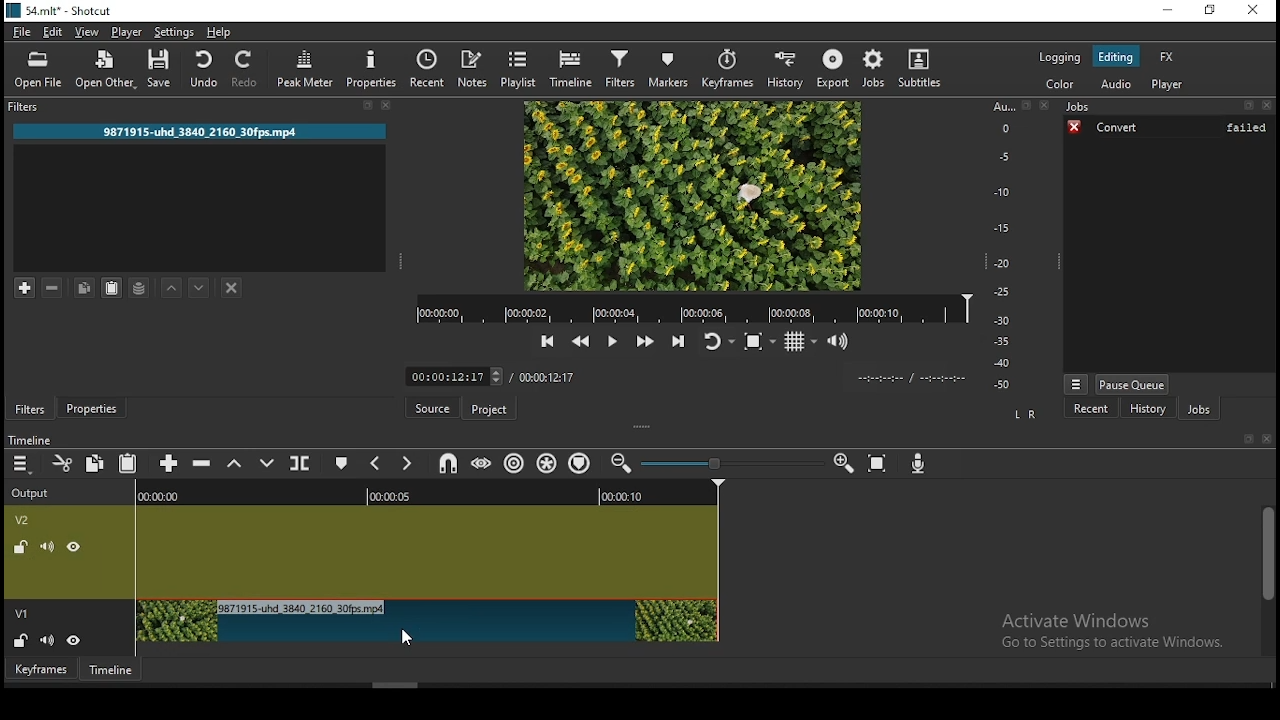 Image resolution: width=1280 pixels, height=720 pixels. Describe the element at coordinates (623, 70) in the screenshot. I see `filters` at that location.